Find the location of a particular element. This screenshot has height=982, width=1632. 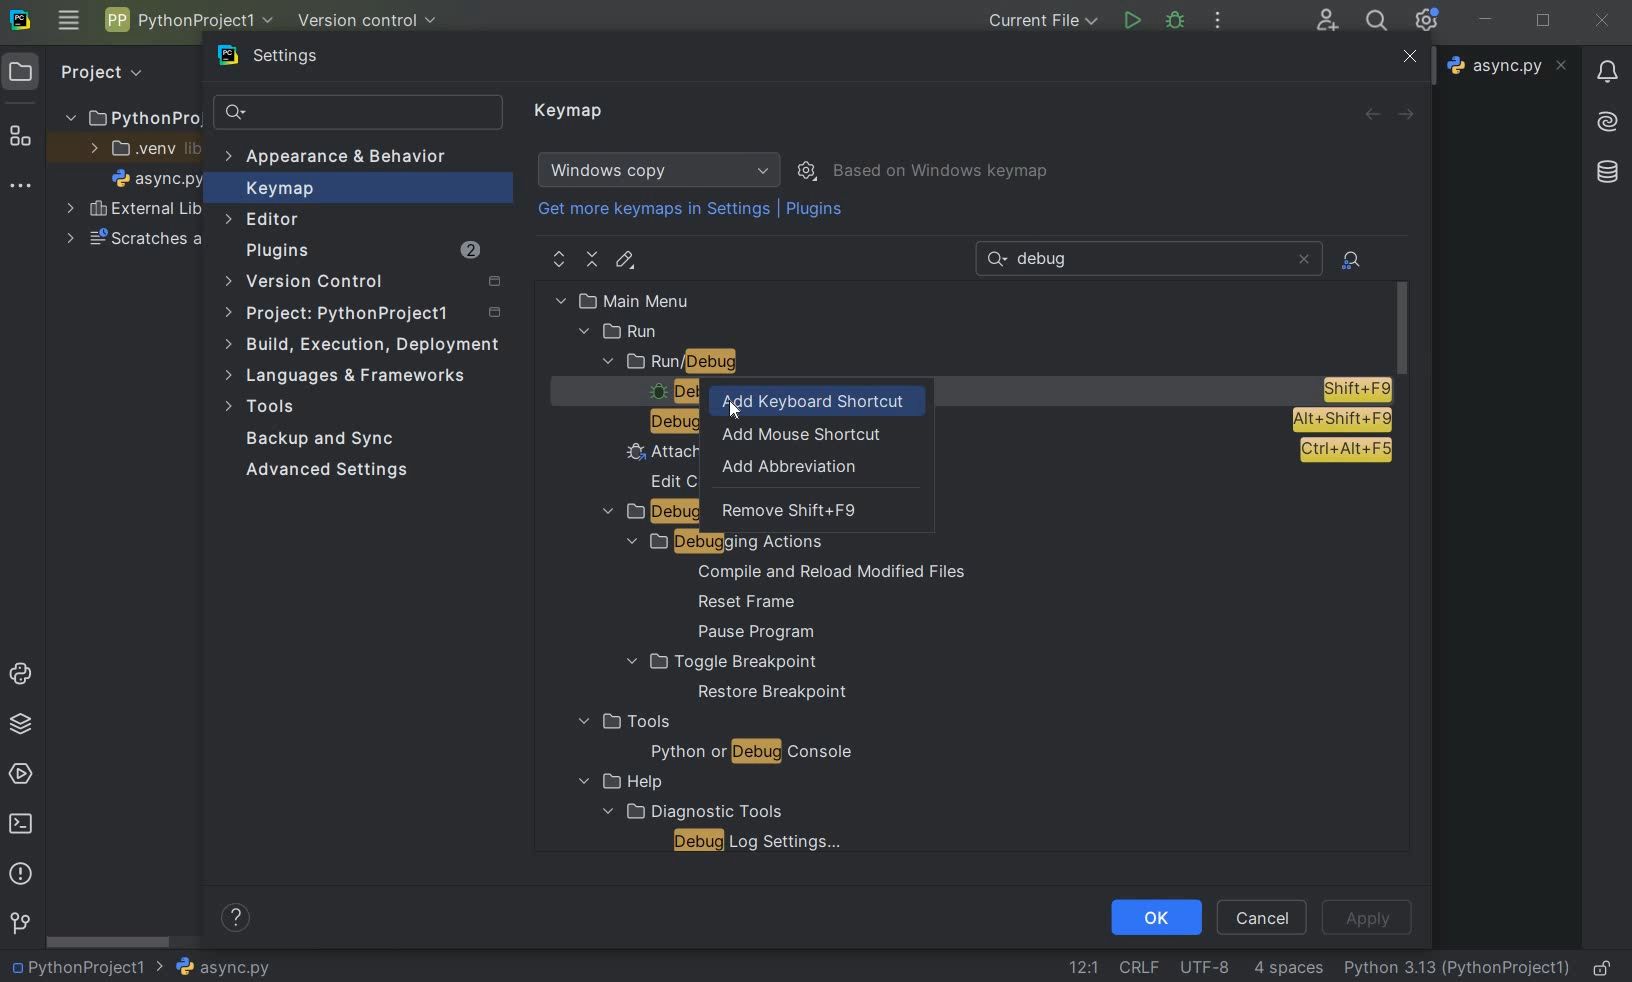

project icon is located at coordinates (21, 70).